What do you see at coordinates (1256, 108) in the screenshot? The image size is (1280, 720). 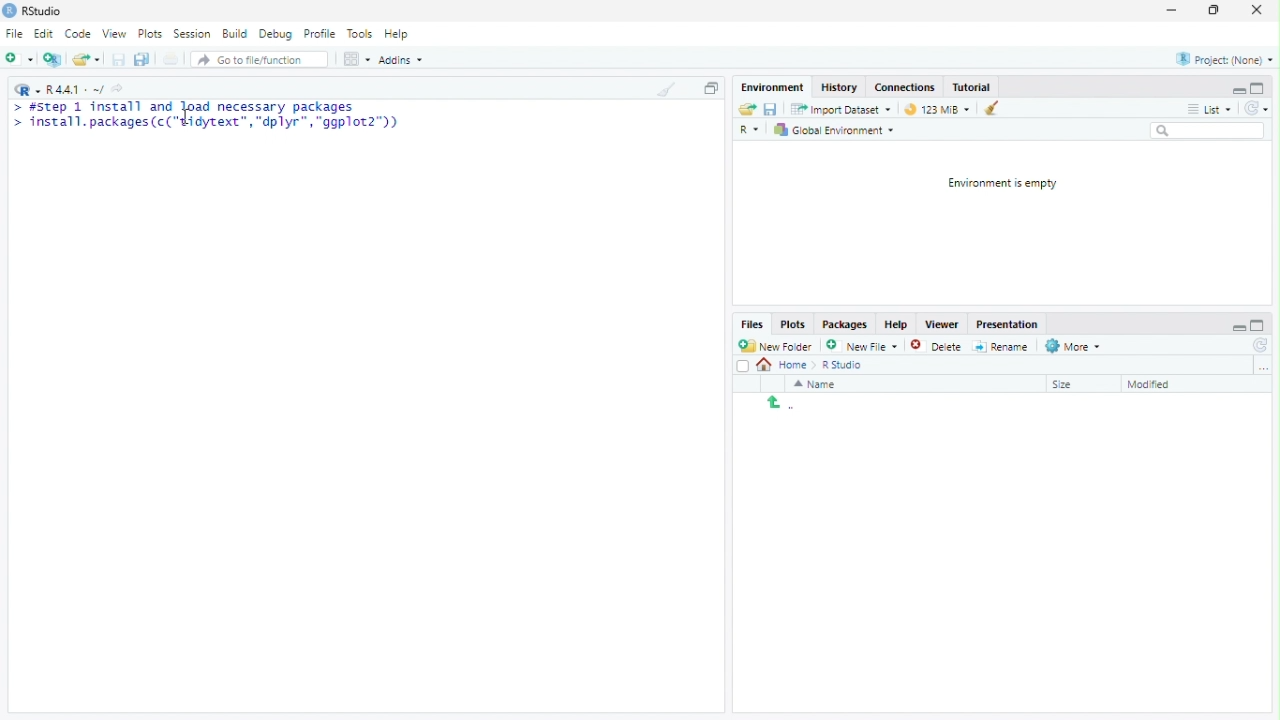 I see `Refresh ` at bounding box center [1256, 108].